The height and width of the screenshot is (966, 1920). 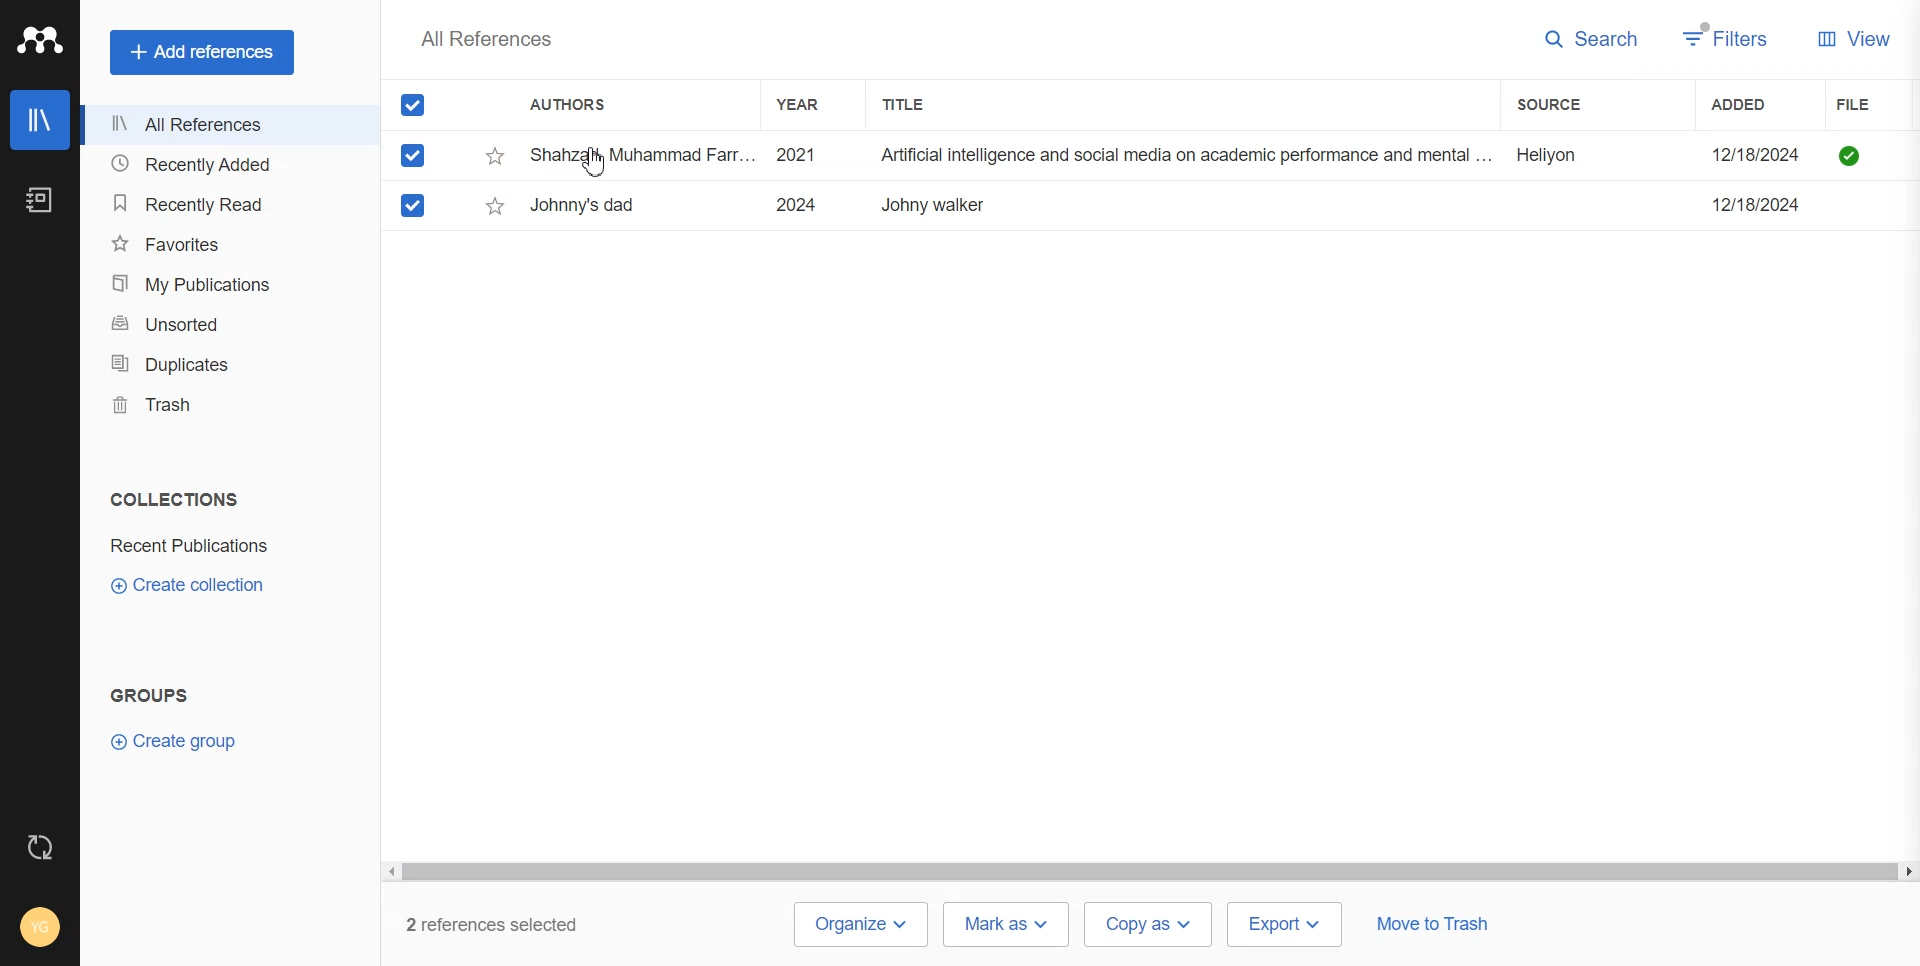 What do you see at coordinates (224, 284) in the screenshot?
I see `My Publication` at bounding box center [224, 284].